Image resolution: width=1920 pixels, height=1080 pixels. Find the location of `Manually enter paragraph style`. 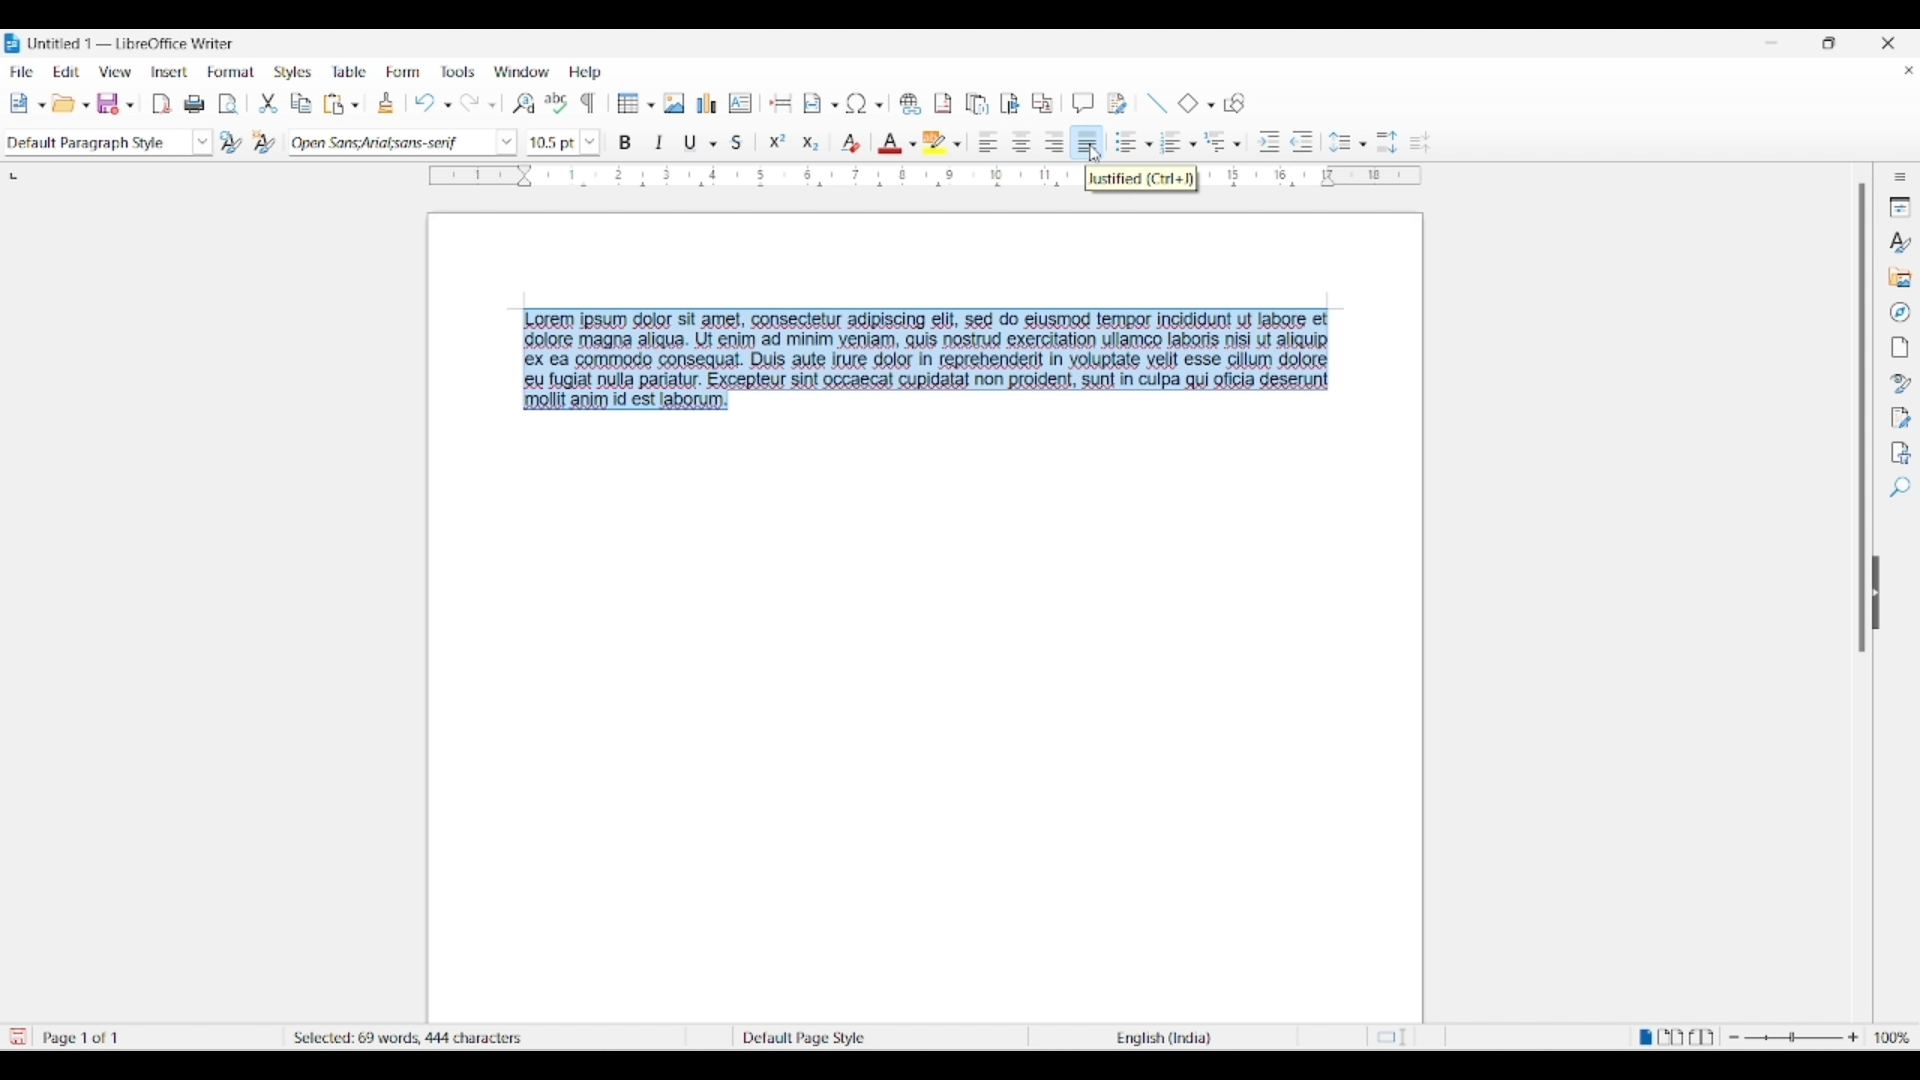

Manually enter paragraph style is located at coordinates (95, 143).